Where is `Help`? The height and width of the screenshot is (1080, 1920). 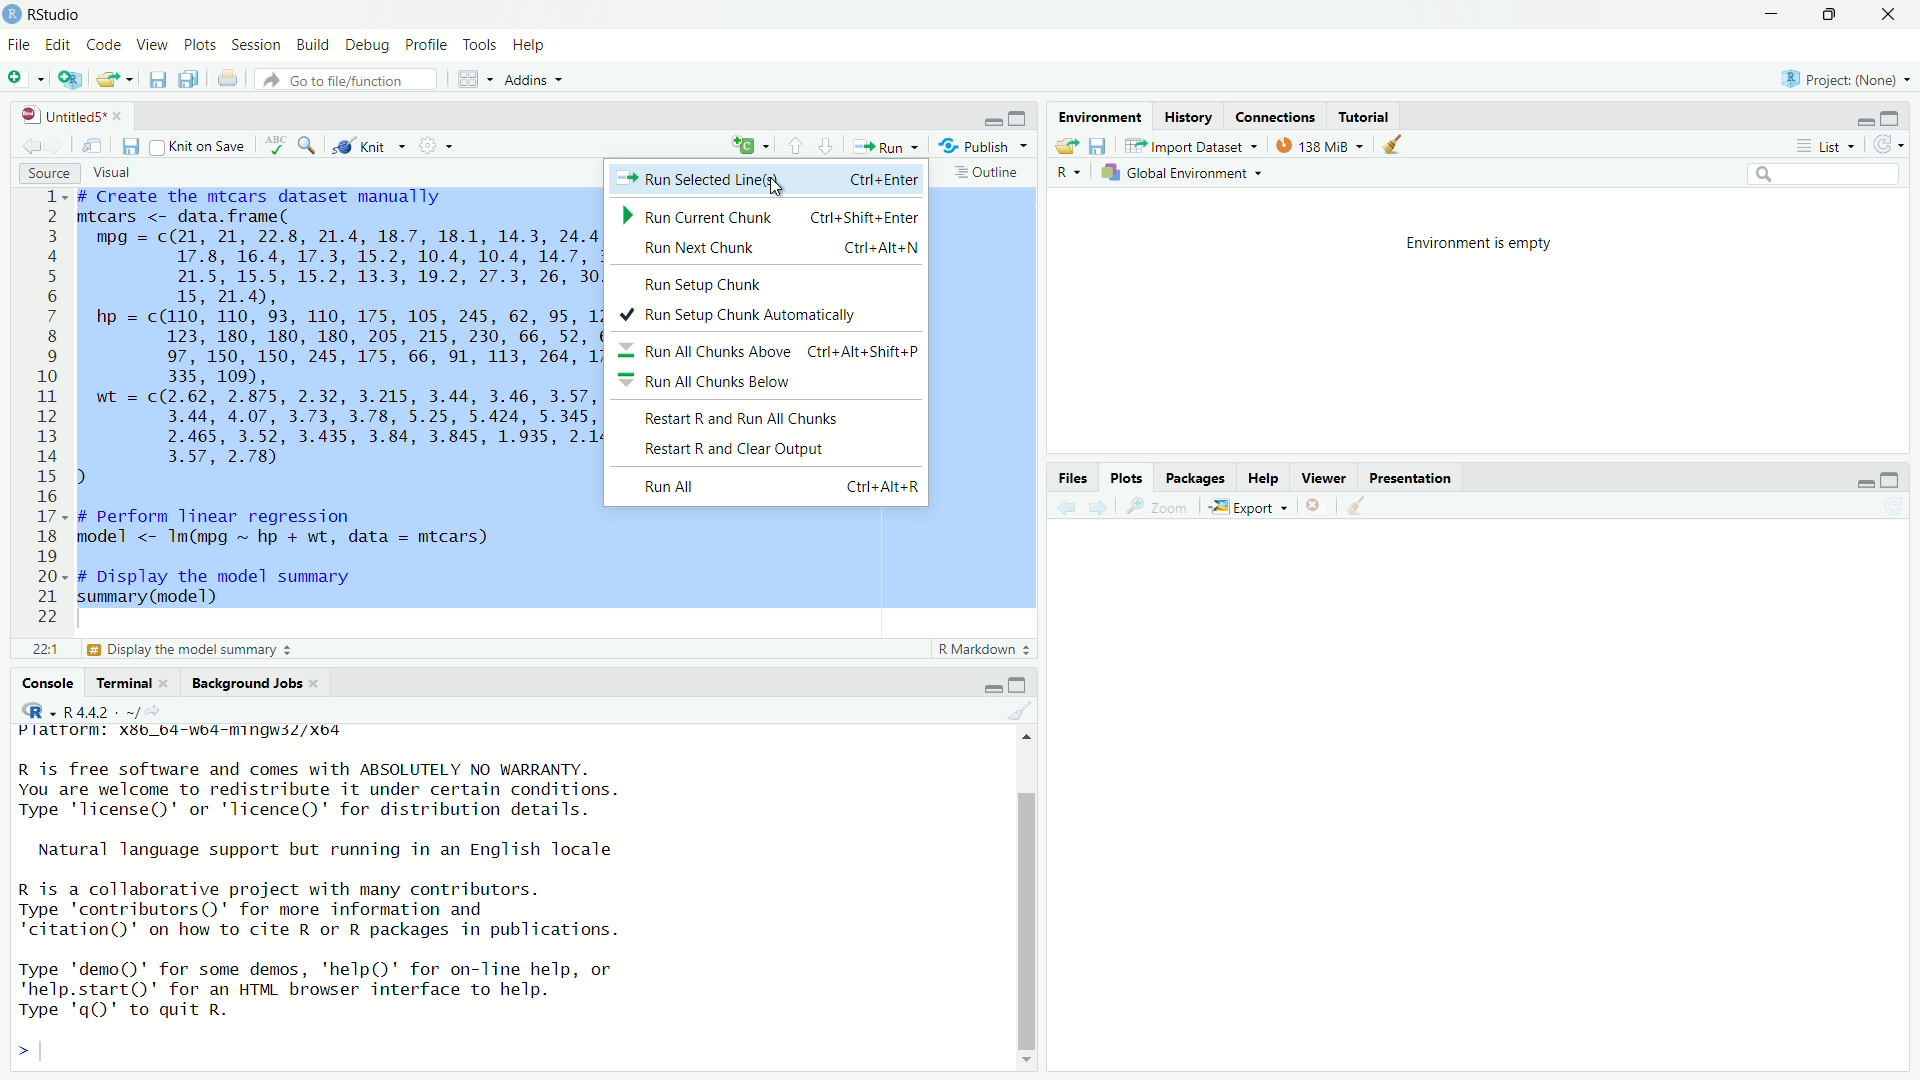 Help is located at coordinates (1263, 479).